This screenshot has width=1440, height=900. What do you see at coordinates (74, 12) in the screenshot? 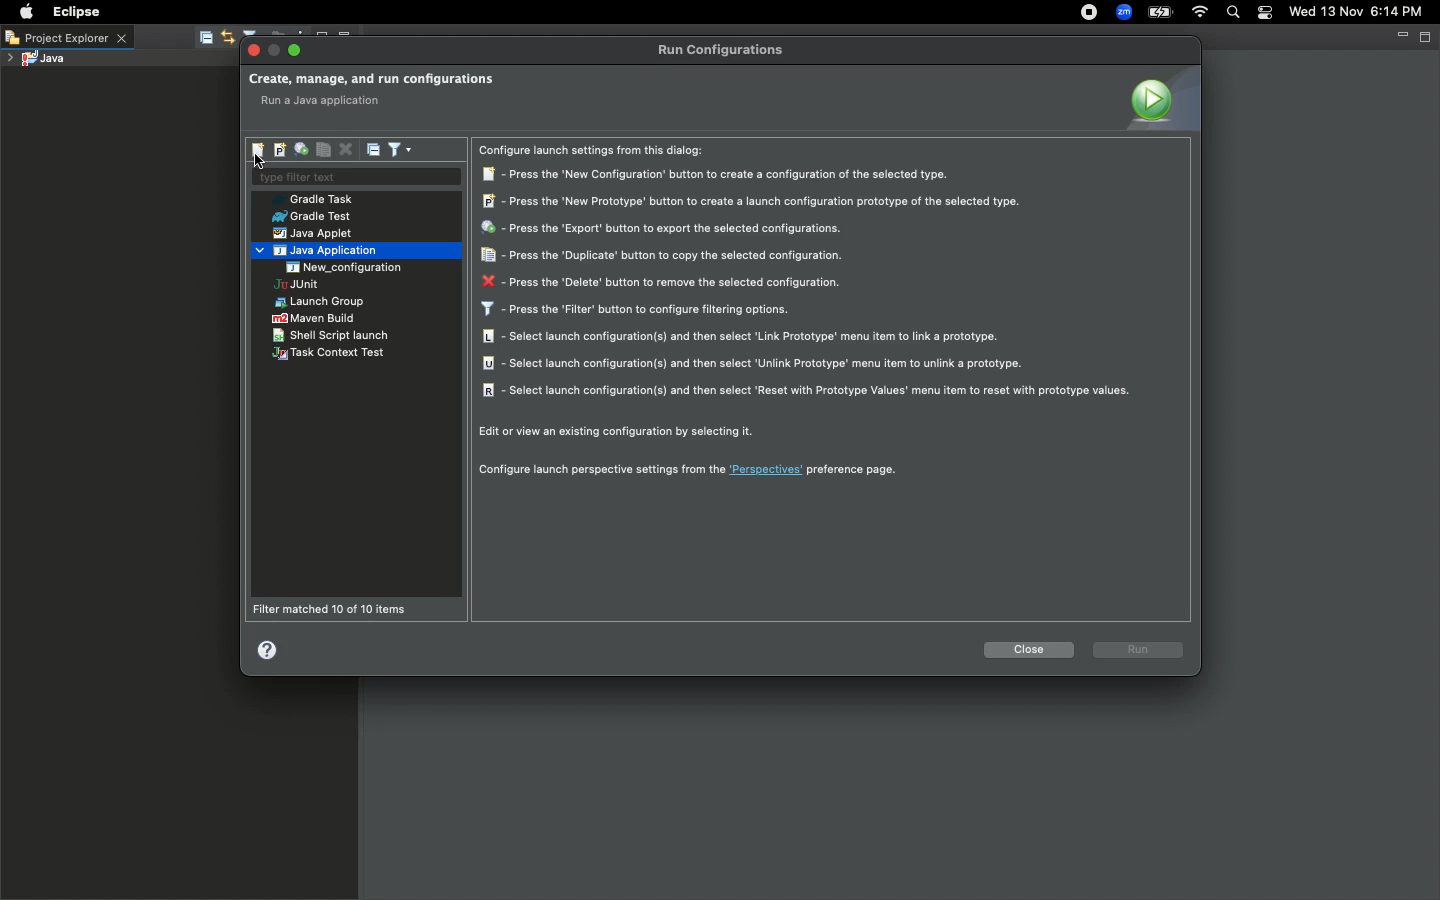
I see `Eclipse` at bounding box center [74, 12].